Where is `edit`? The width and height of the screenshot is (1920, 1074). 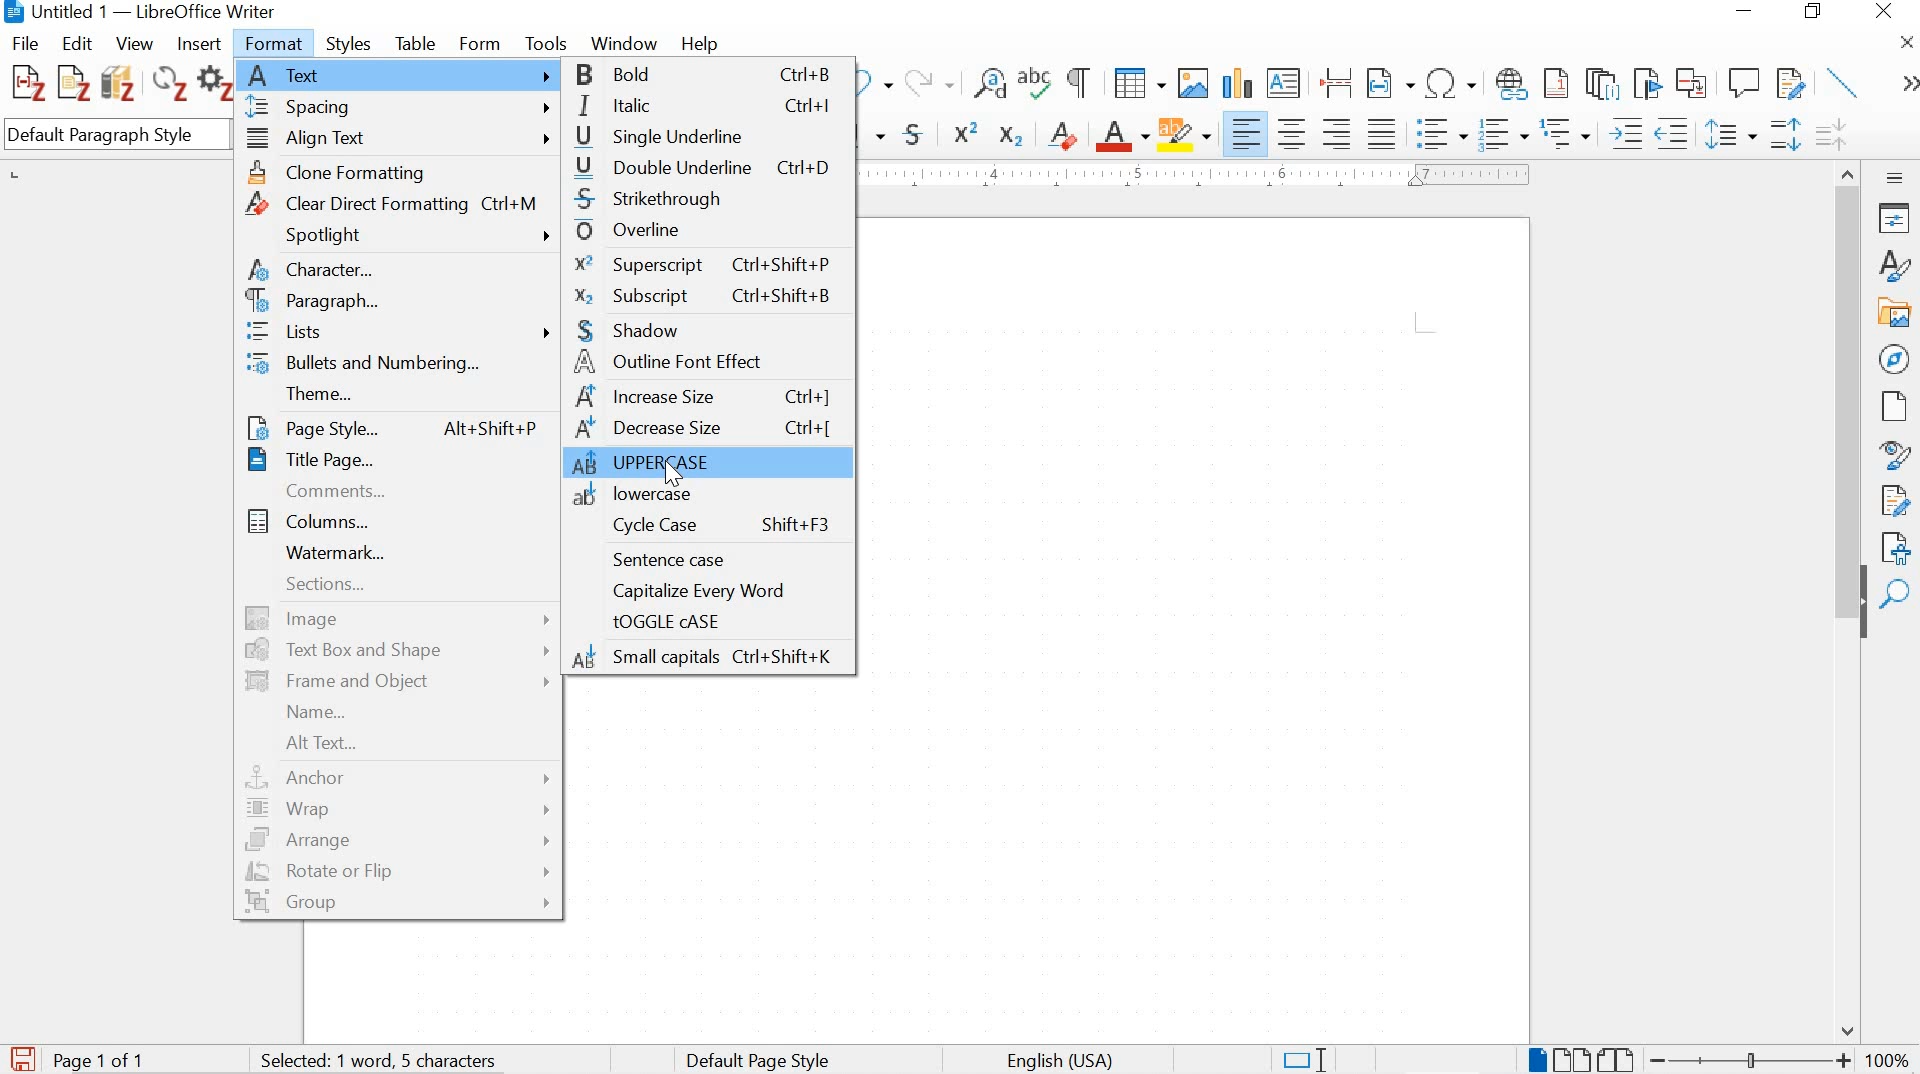 edit is located at coordinates (78, 42).